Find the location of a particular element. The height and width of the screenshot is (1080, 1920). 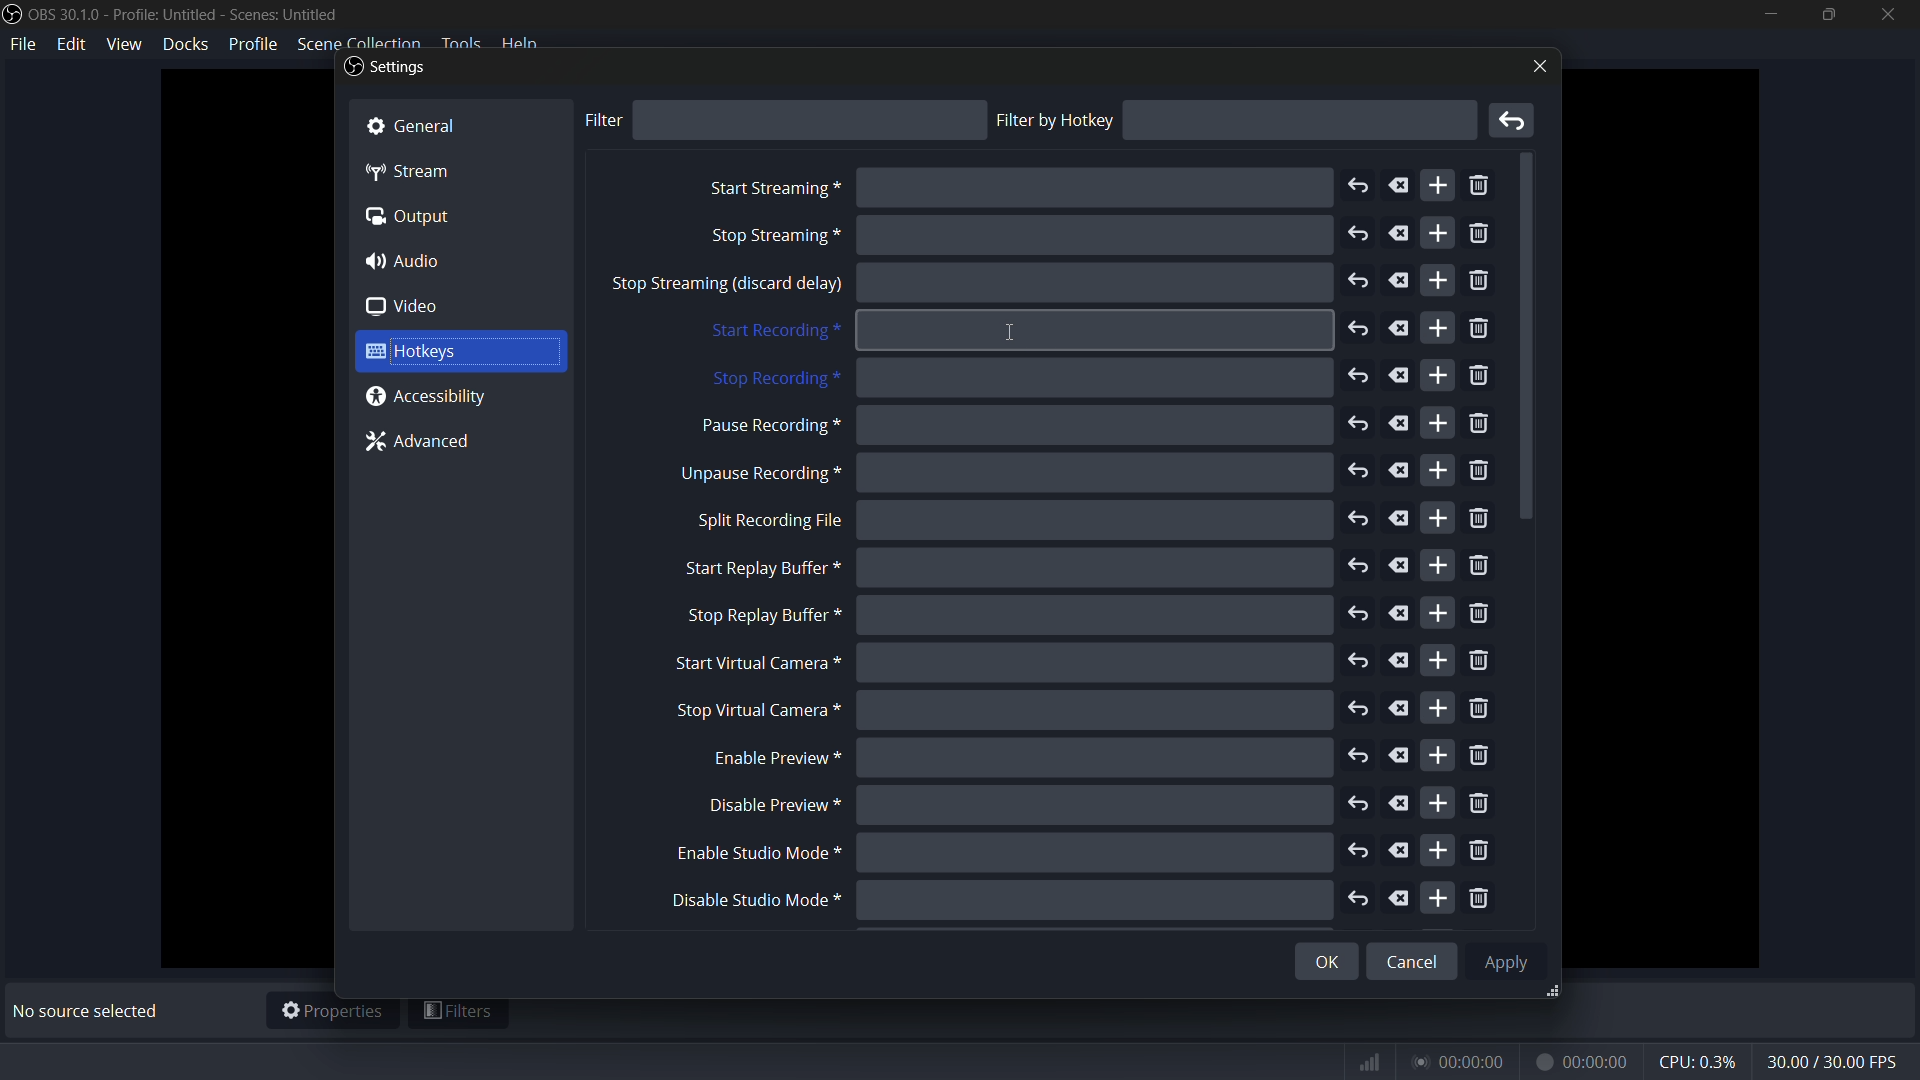

remove is located at coordinates (1483, 187).